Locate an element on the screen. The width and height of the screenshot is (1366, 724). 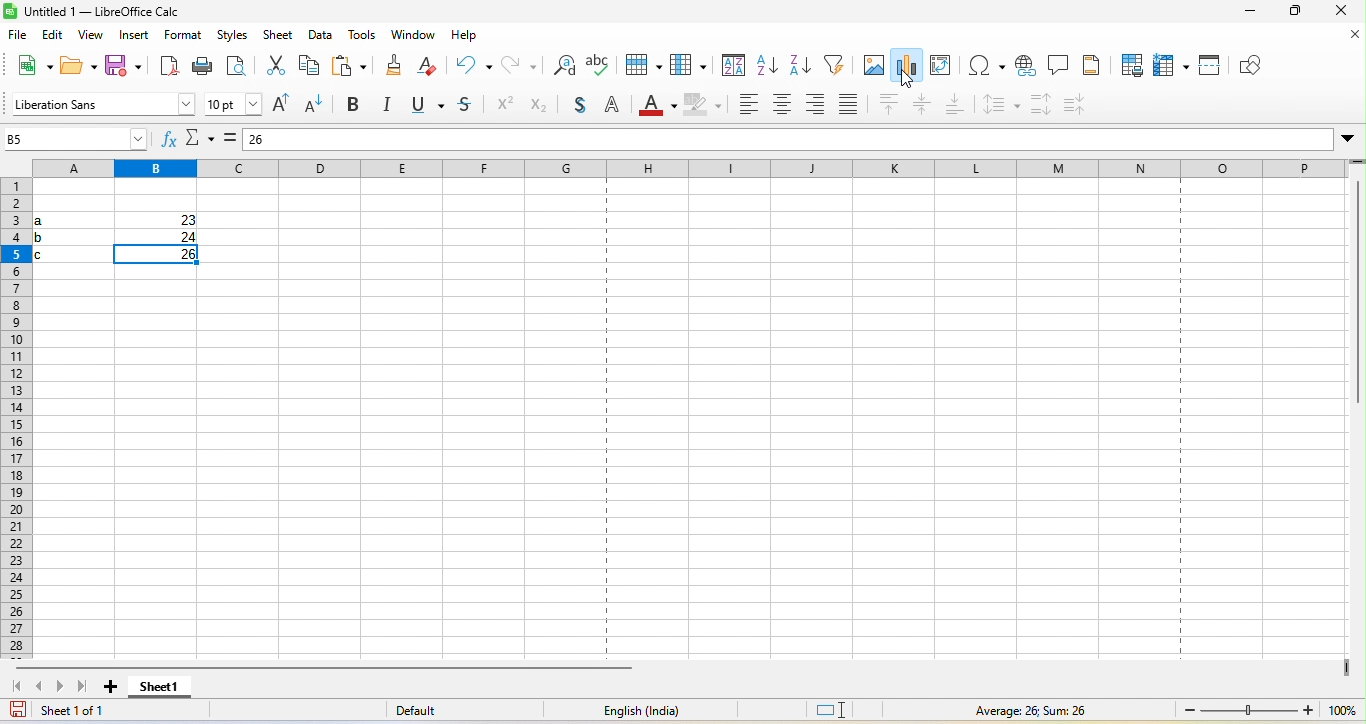
increase font size is located at coordinates (281, 105).